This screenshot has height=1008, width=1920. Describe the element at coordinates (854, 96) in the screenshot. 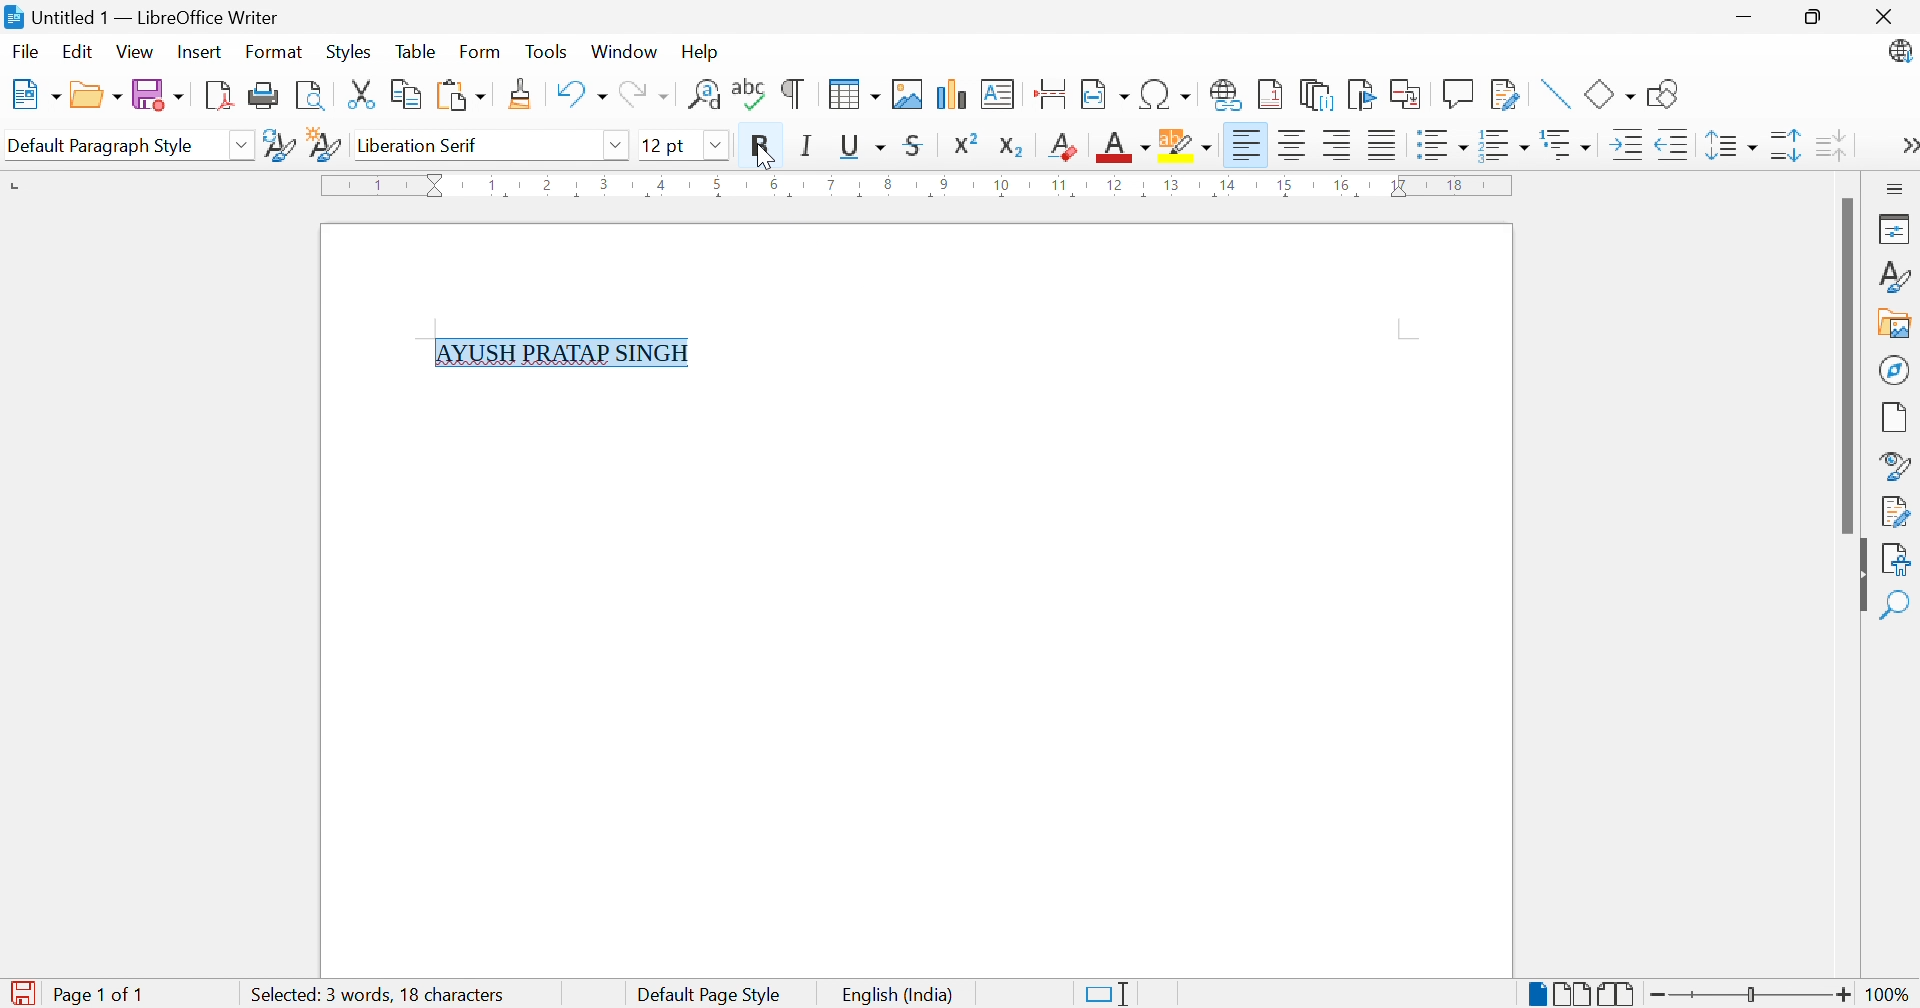

I see `Insert Table` at that location.